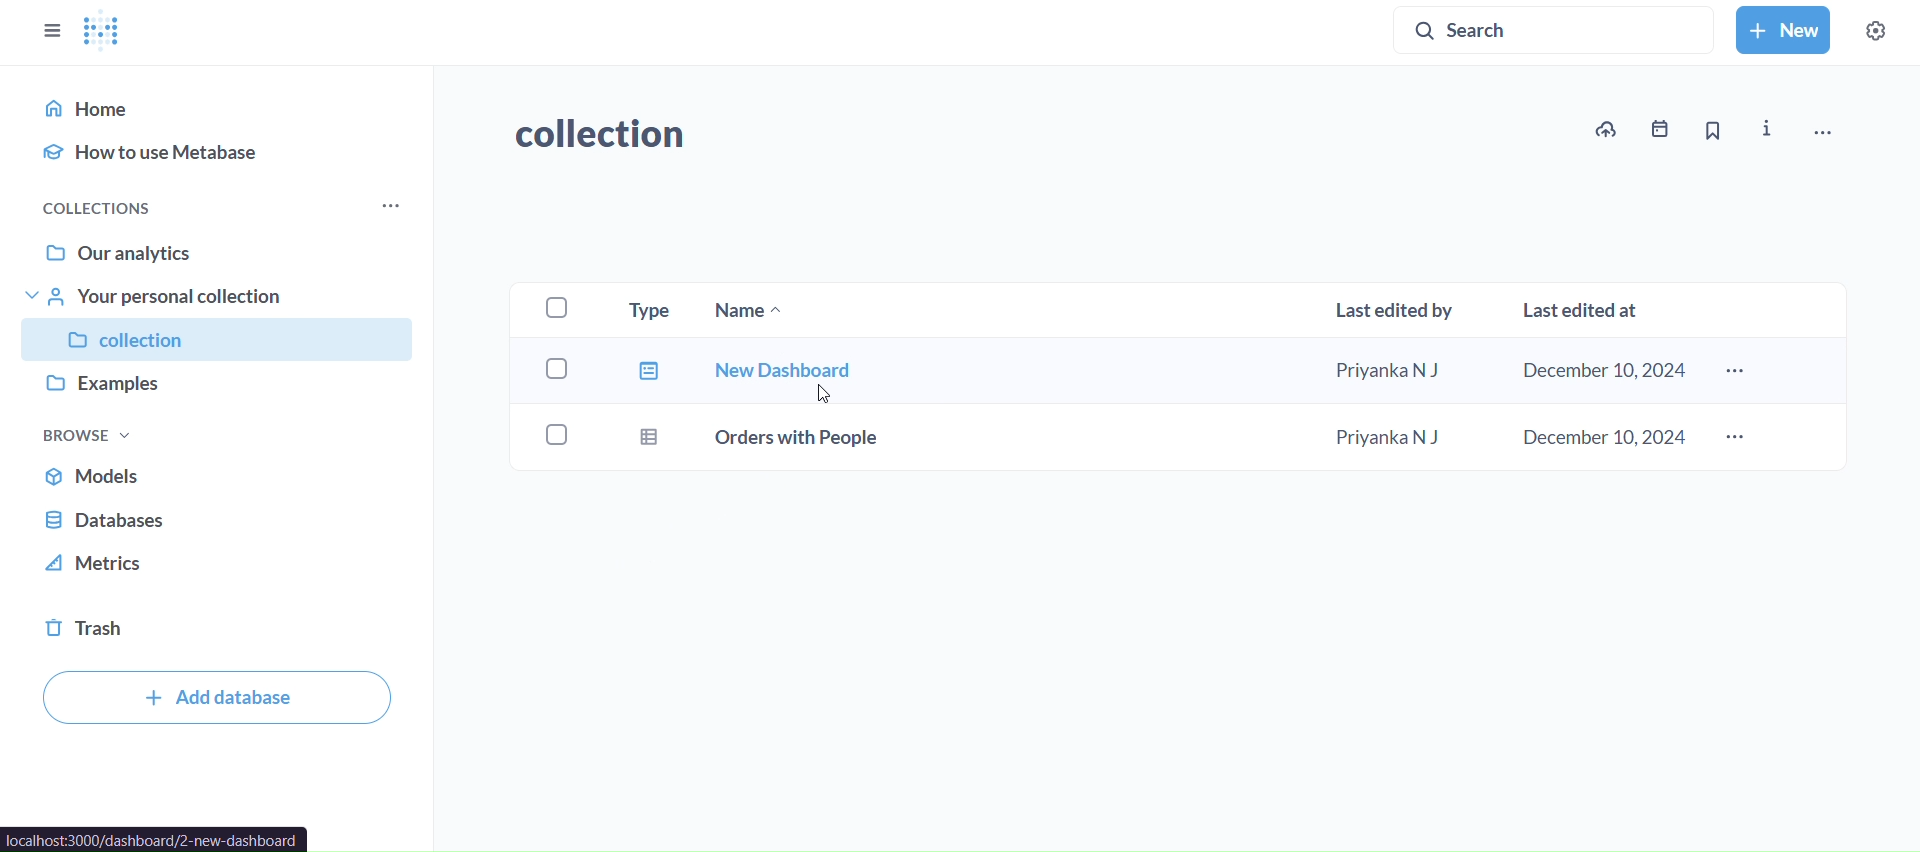 This screenshot has width=1920, height=852. I want to click on collections, so click(110, 207).